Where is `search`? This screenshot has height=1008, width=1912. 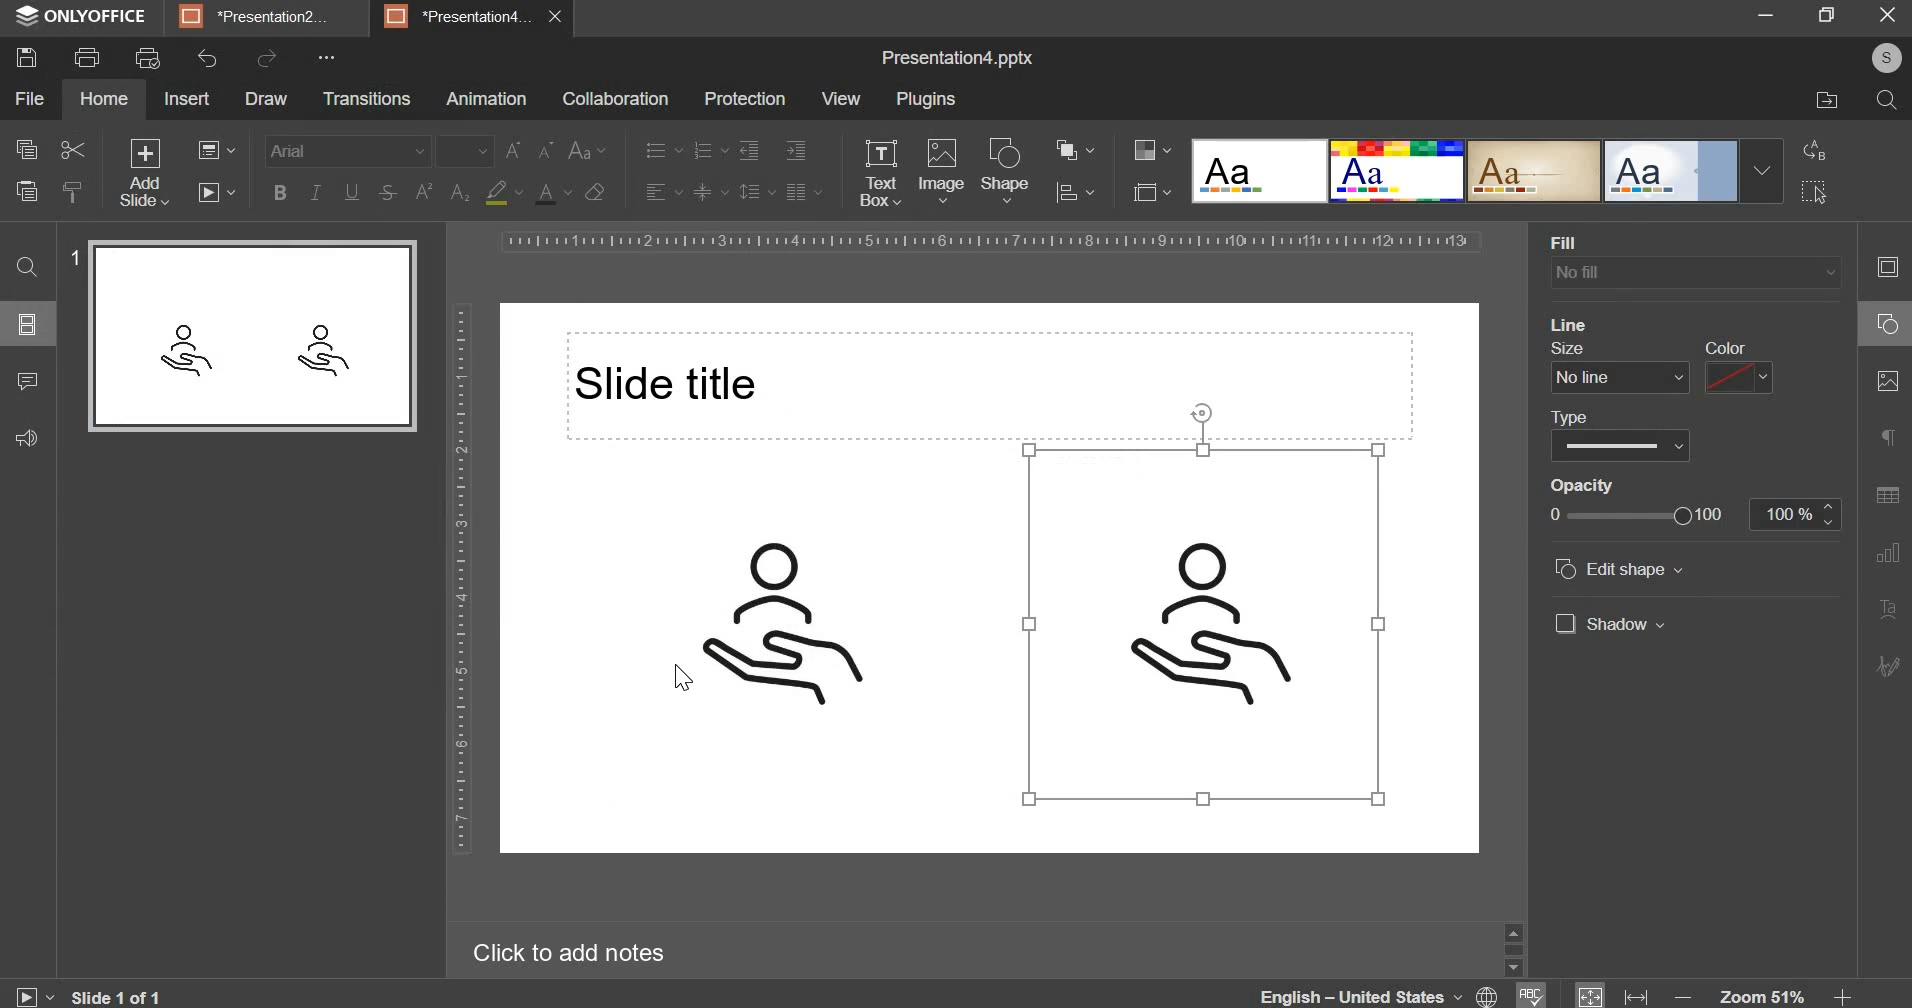
search is located at coordinates (1886, 102).